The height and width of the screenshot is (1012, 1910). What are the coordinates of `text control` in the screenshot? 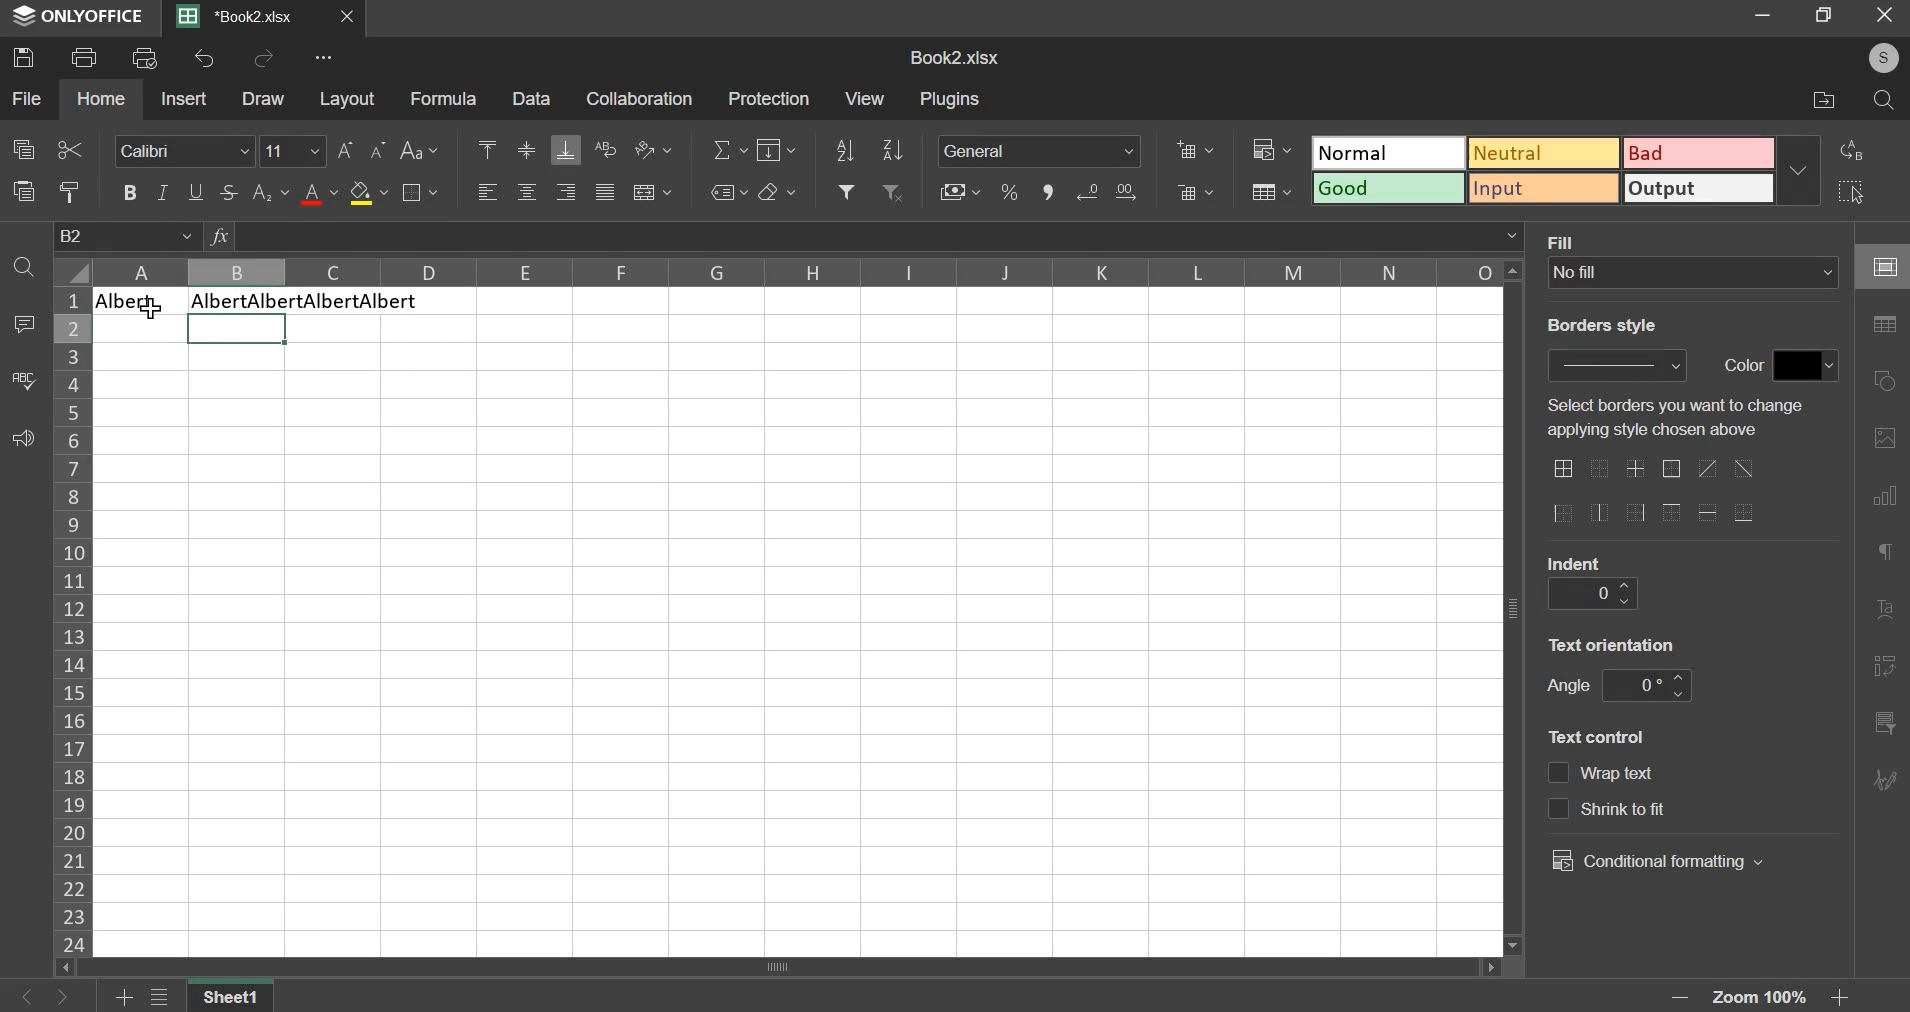 It's located at (1560, 789).